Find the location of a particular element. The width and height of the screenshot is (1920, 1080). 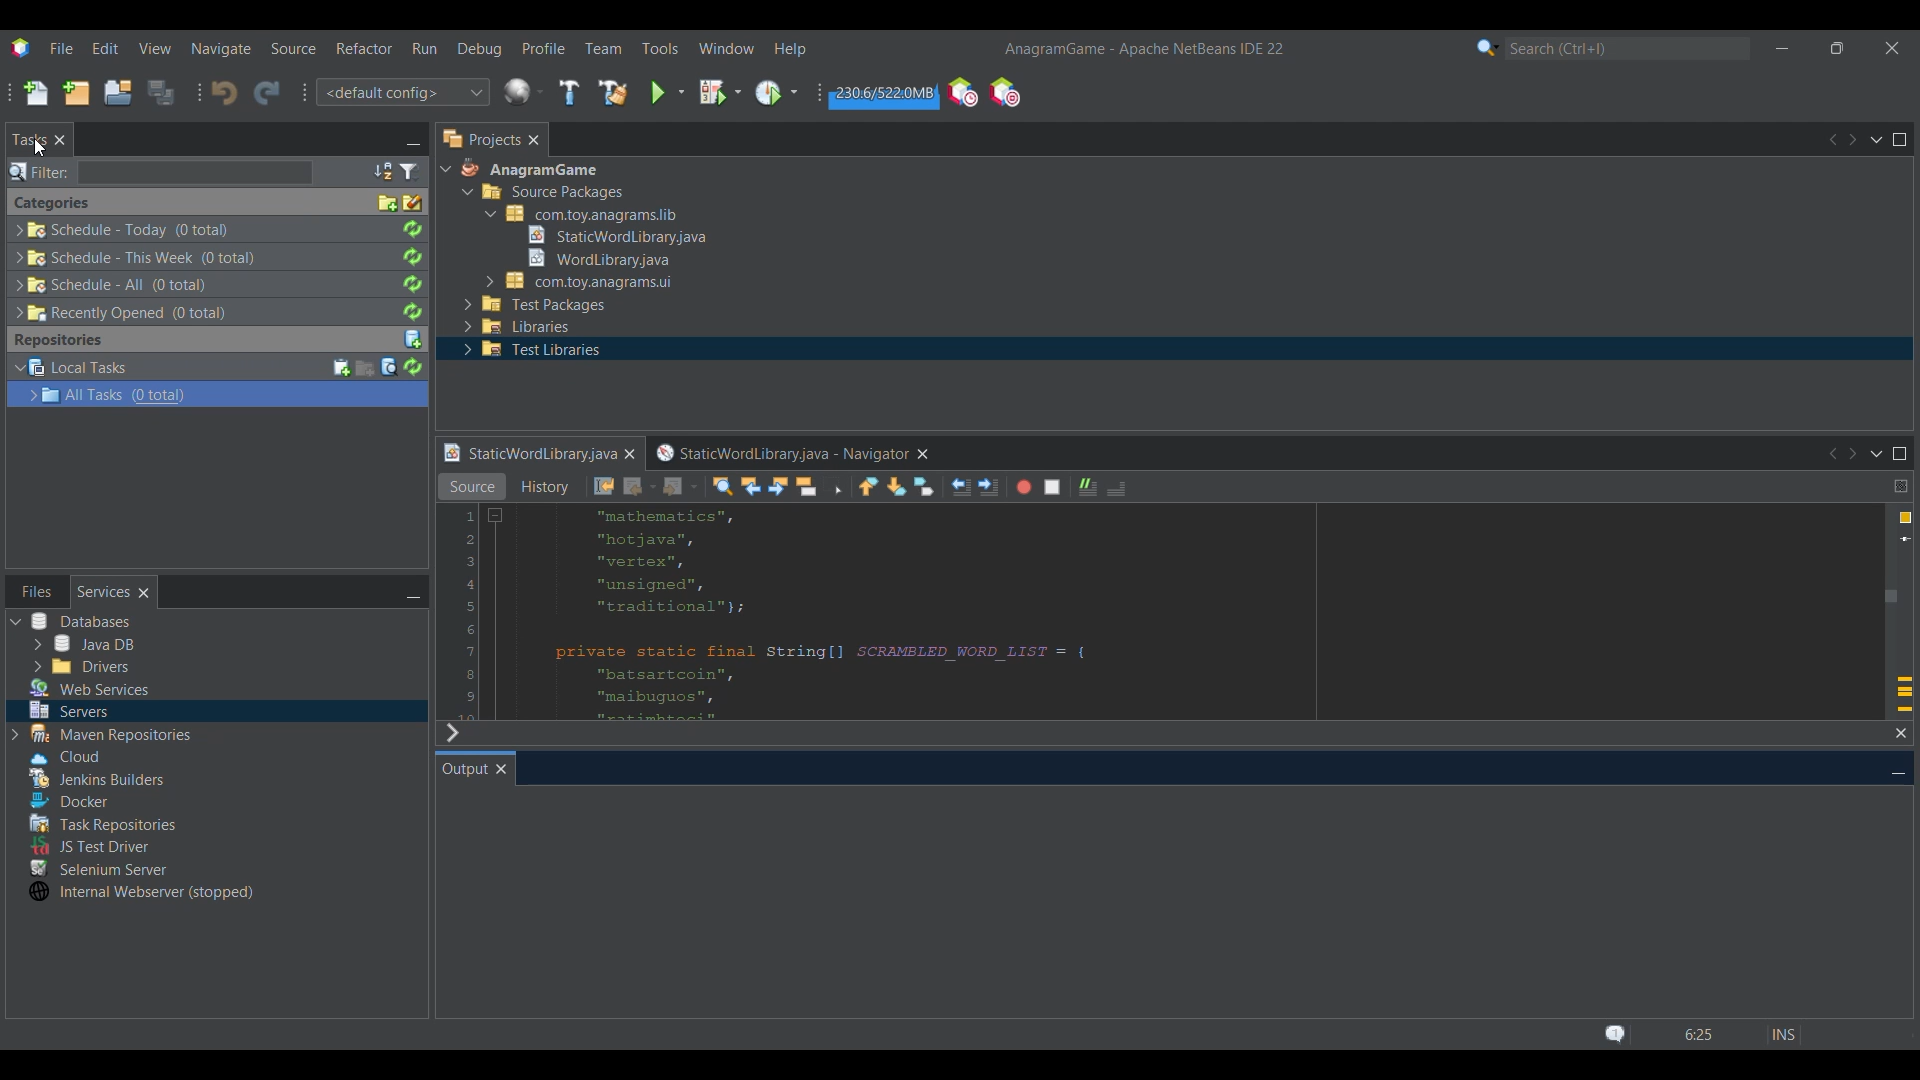

Create category is located at coordinates (388, 203).